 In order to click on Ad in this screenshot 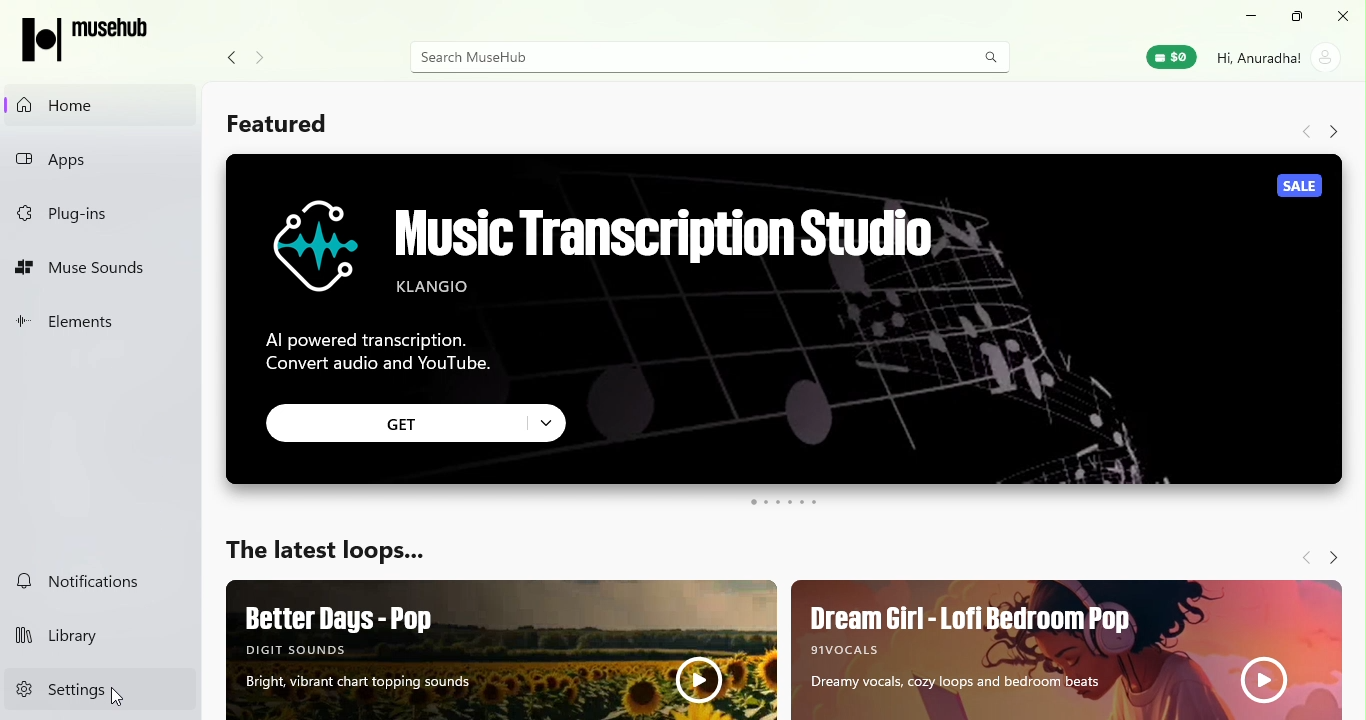, I will do `click(501, 650)`.